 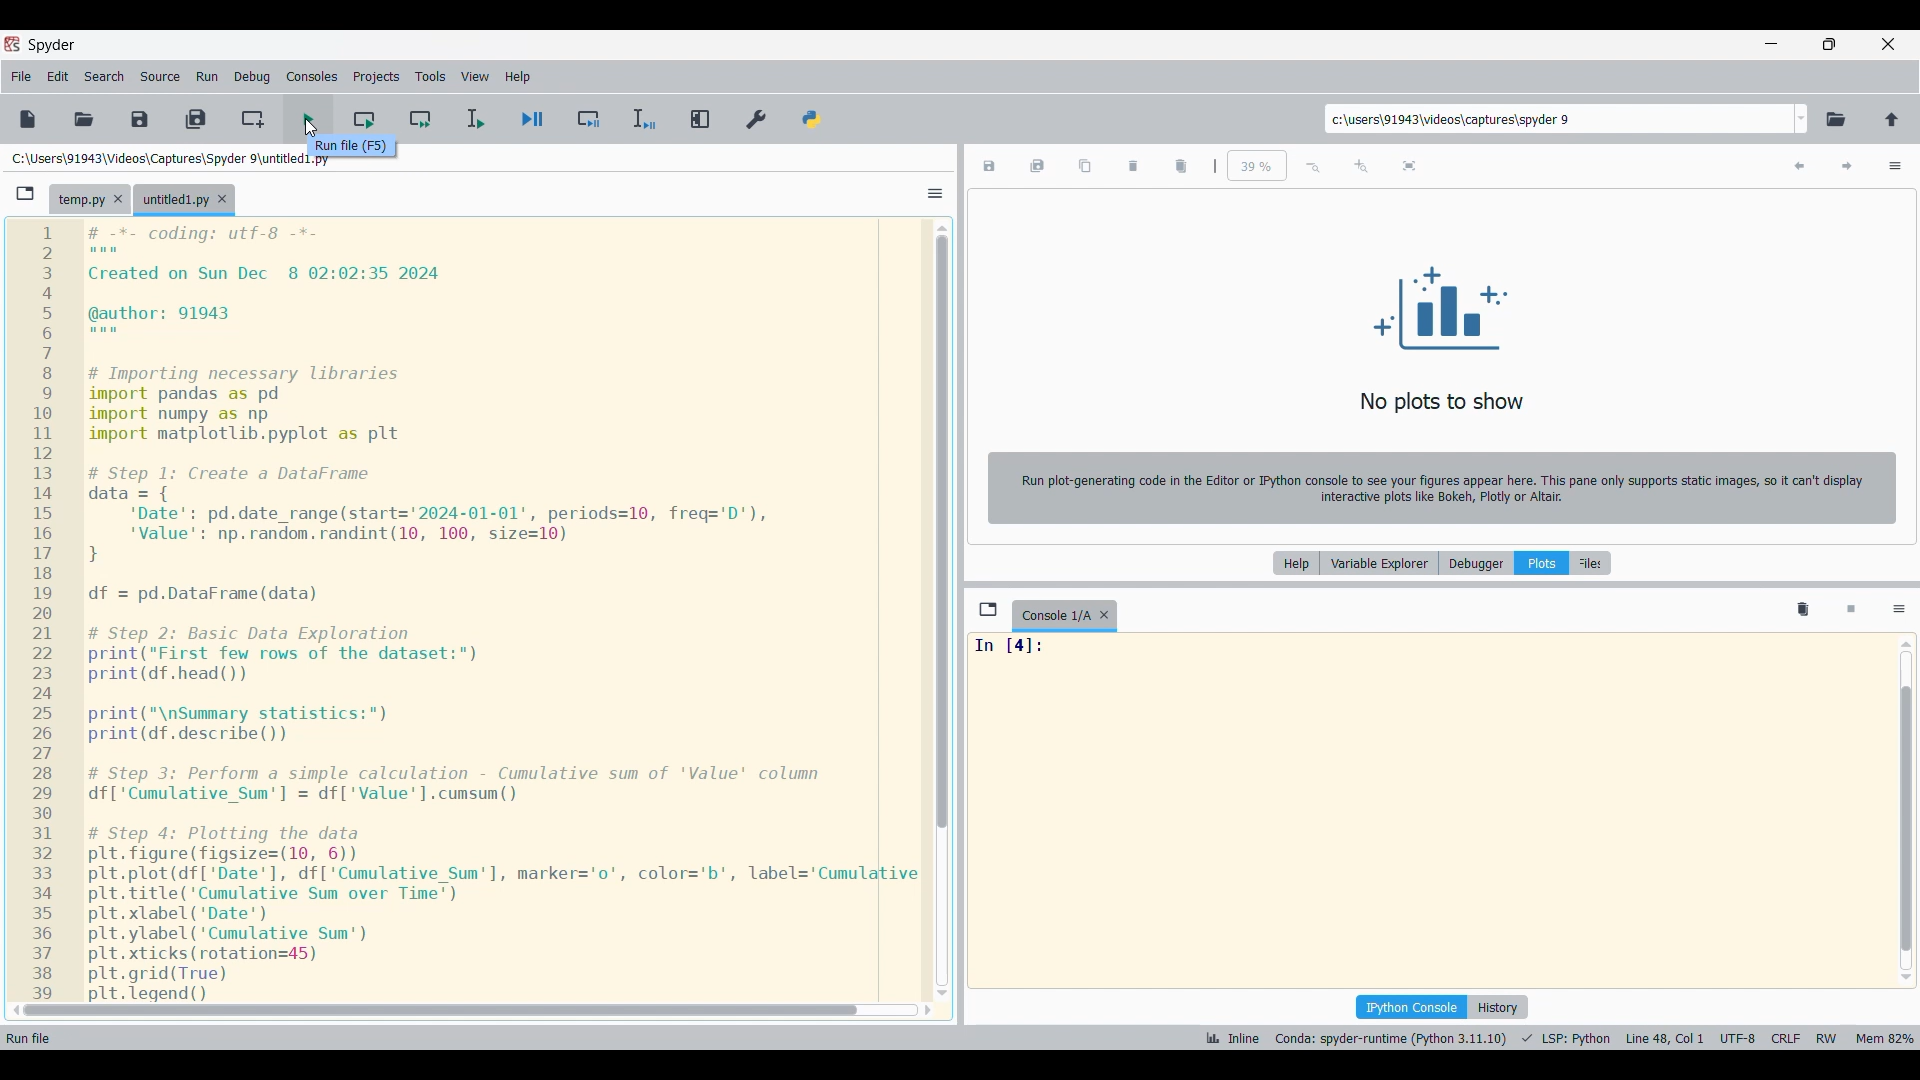 What do you see at coordinates (26, 194) in the screenshot?
I see `Browse tabs` at bounding box center [26, 194].